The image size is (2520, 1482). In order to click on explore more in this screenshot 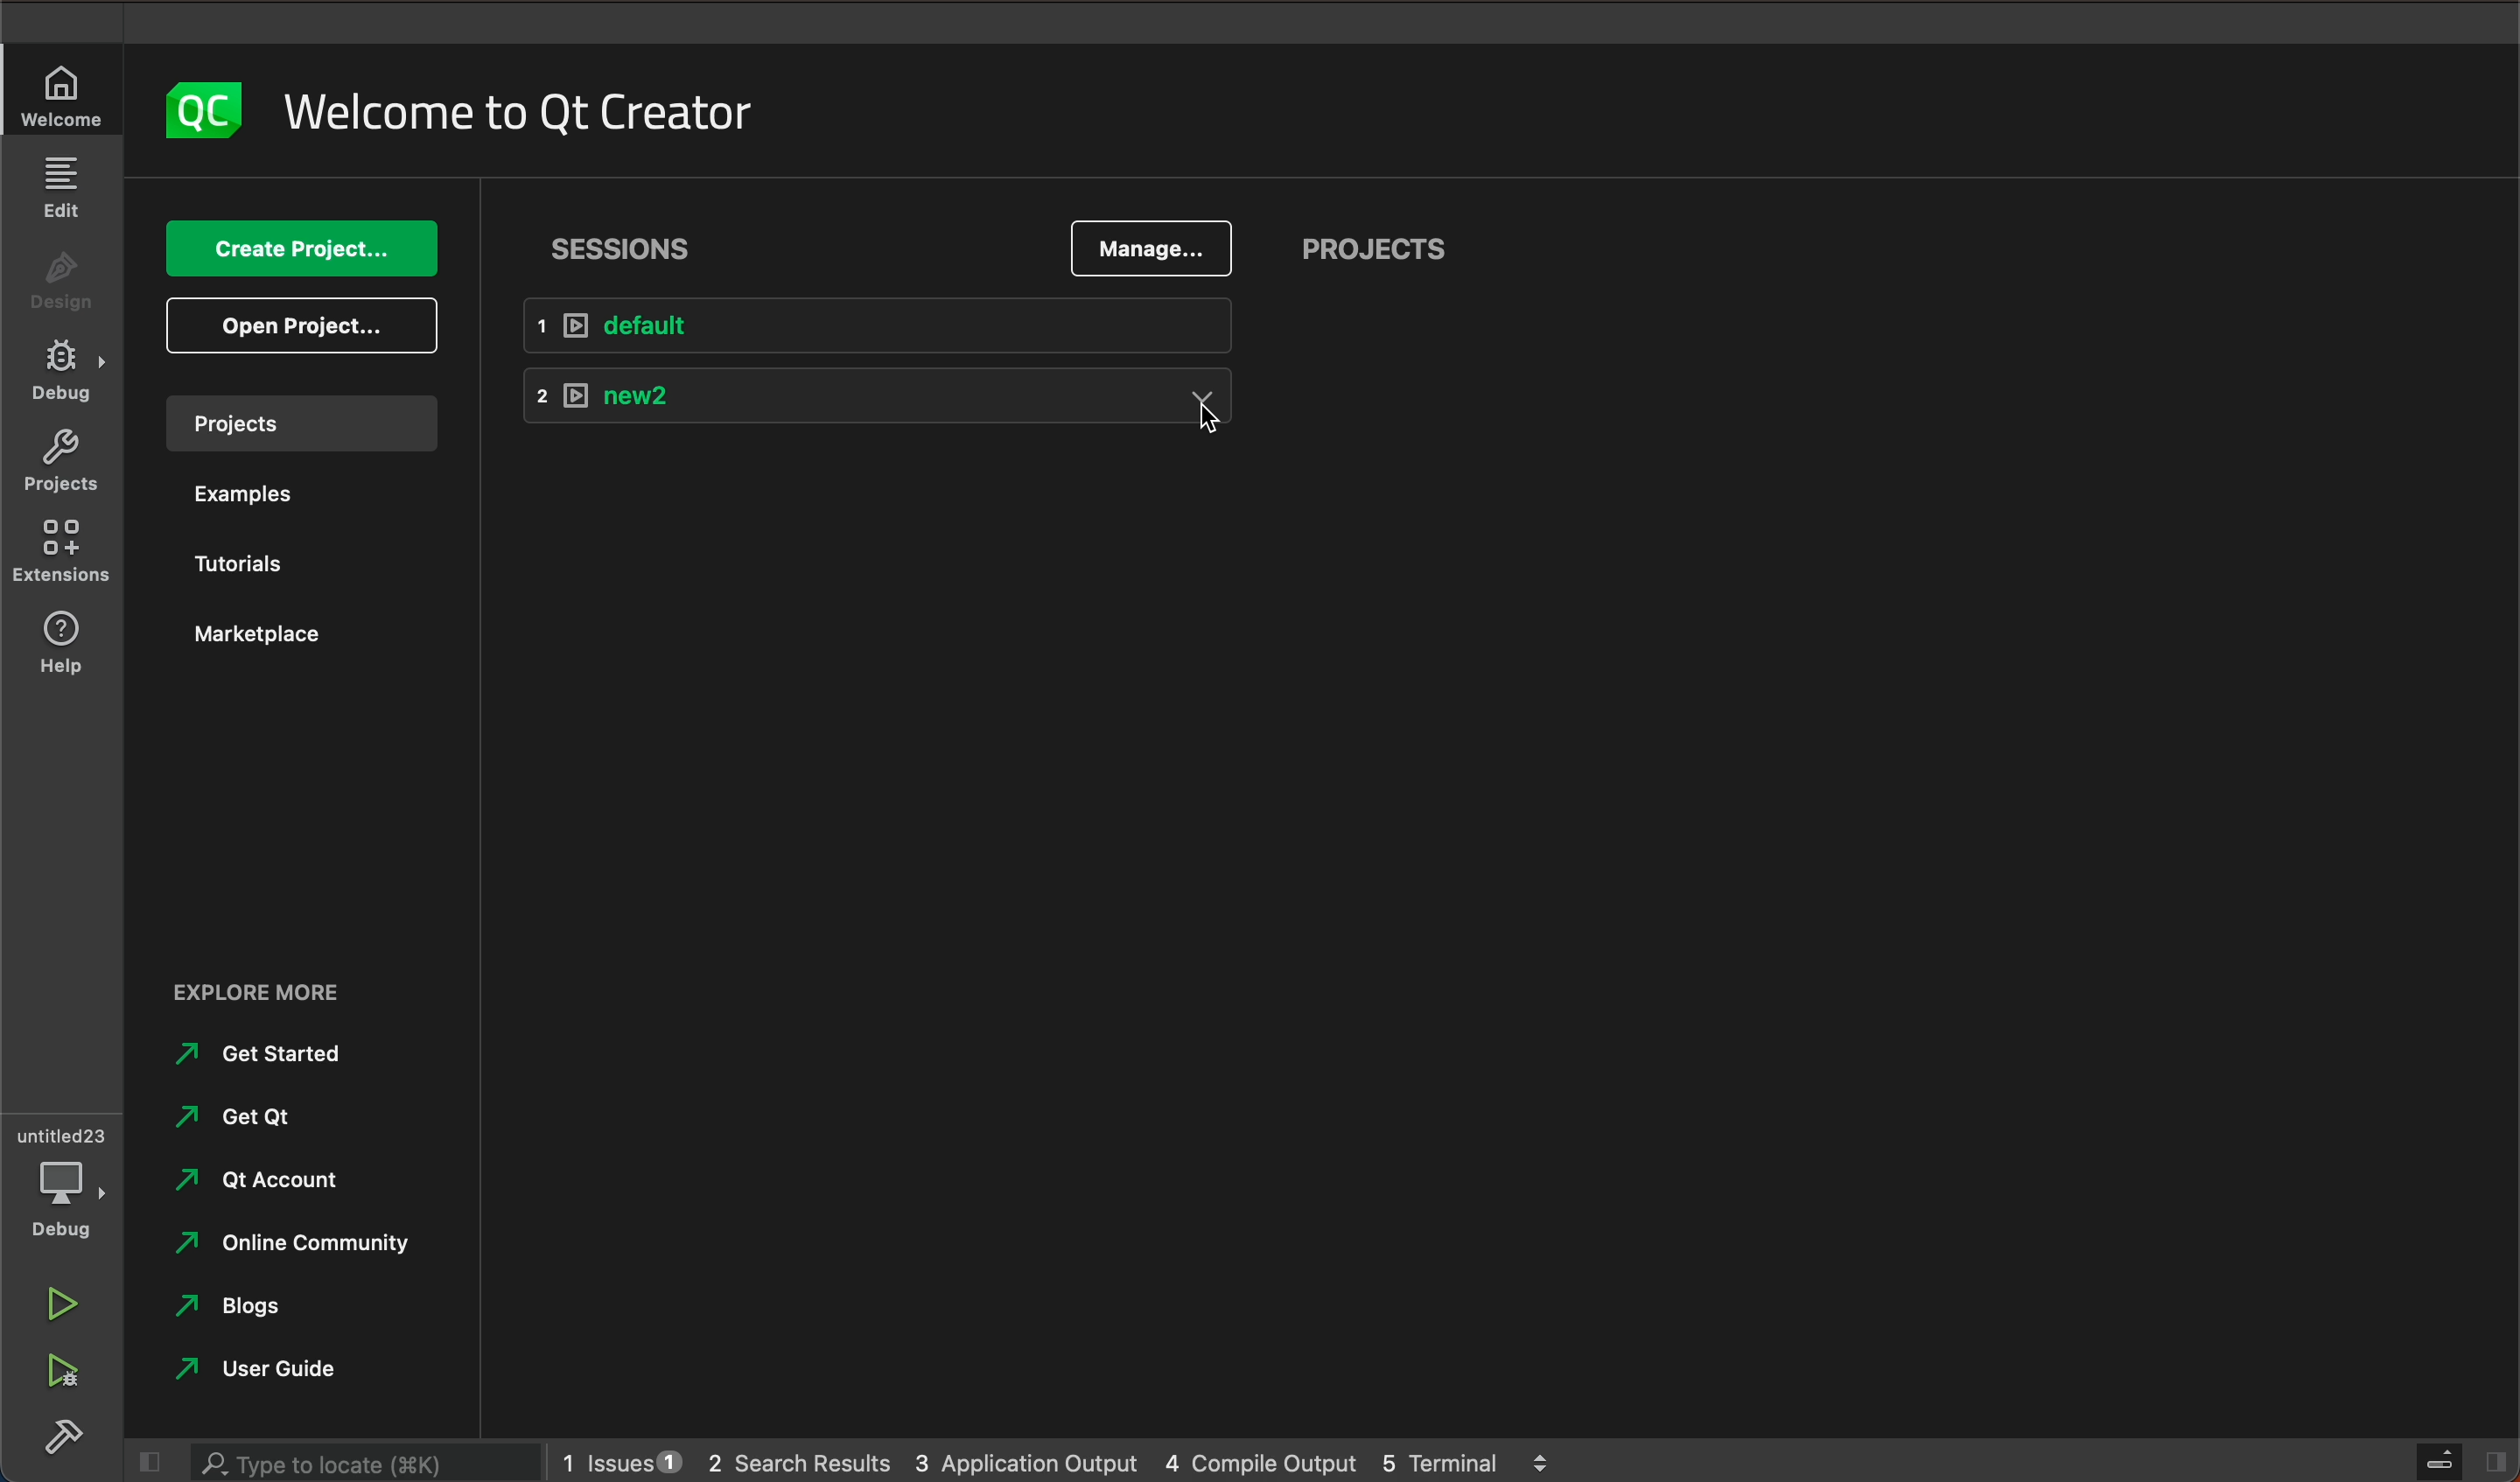, I will do `click(292, 991)`.